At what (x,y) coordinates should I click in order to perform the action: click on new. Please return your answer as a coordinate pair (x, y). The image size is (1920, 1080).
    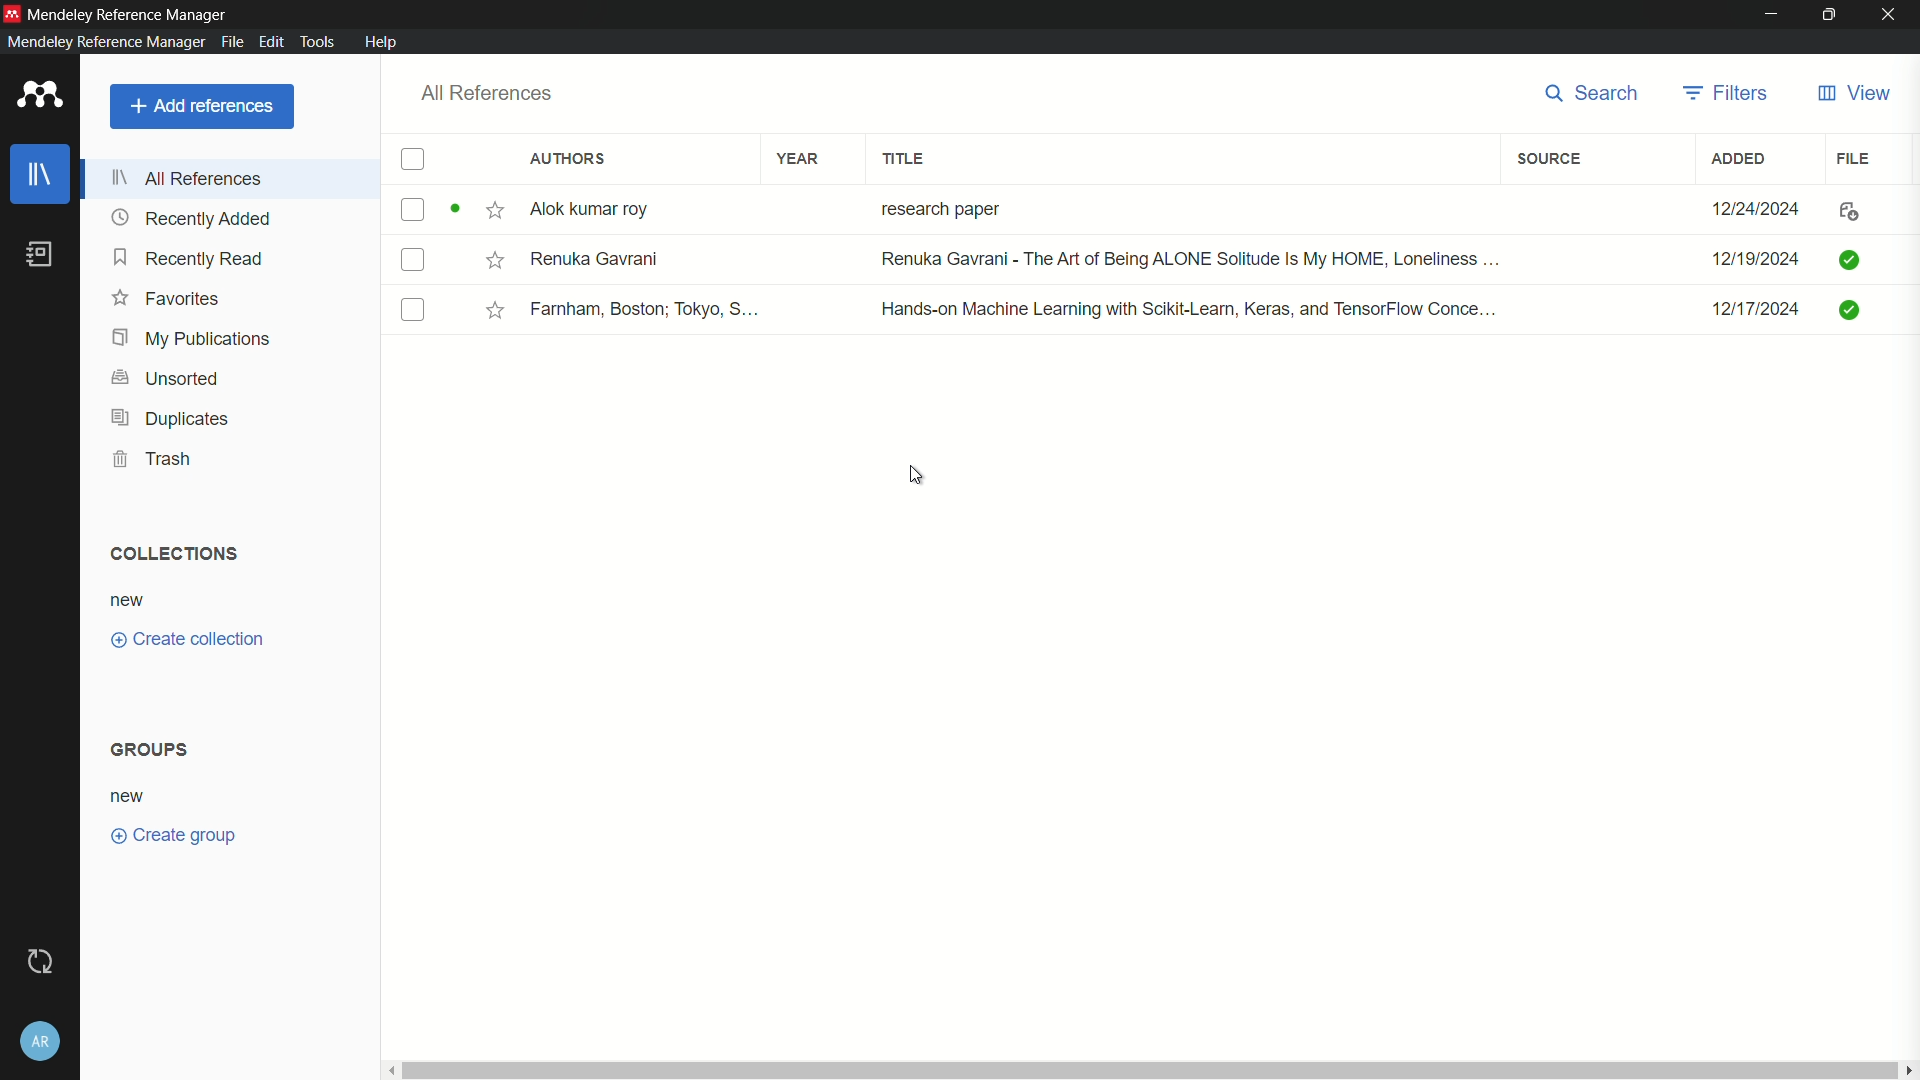
    Looking at the image, I should click on (127, 602).